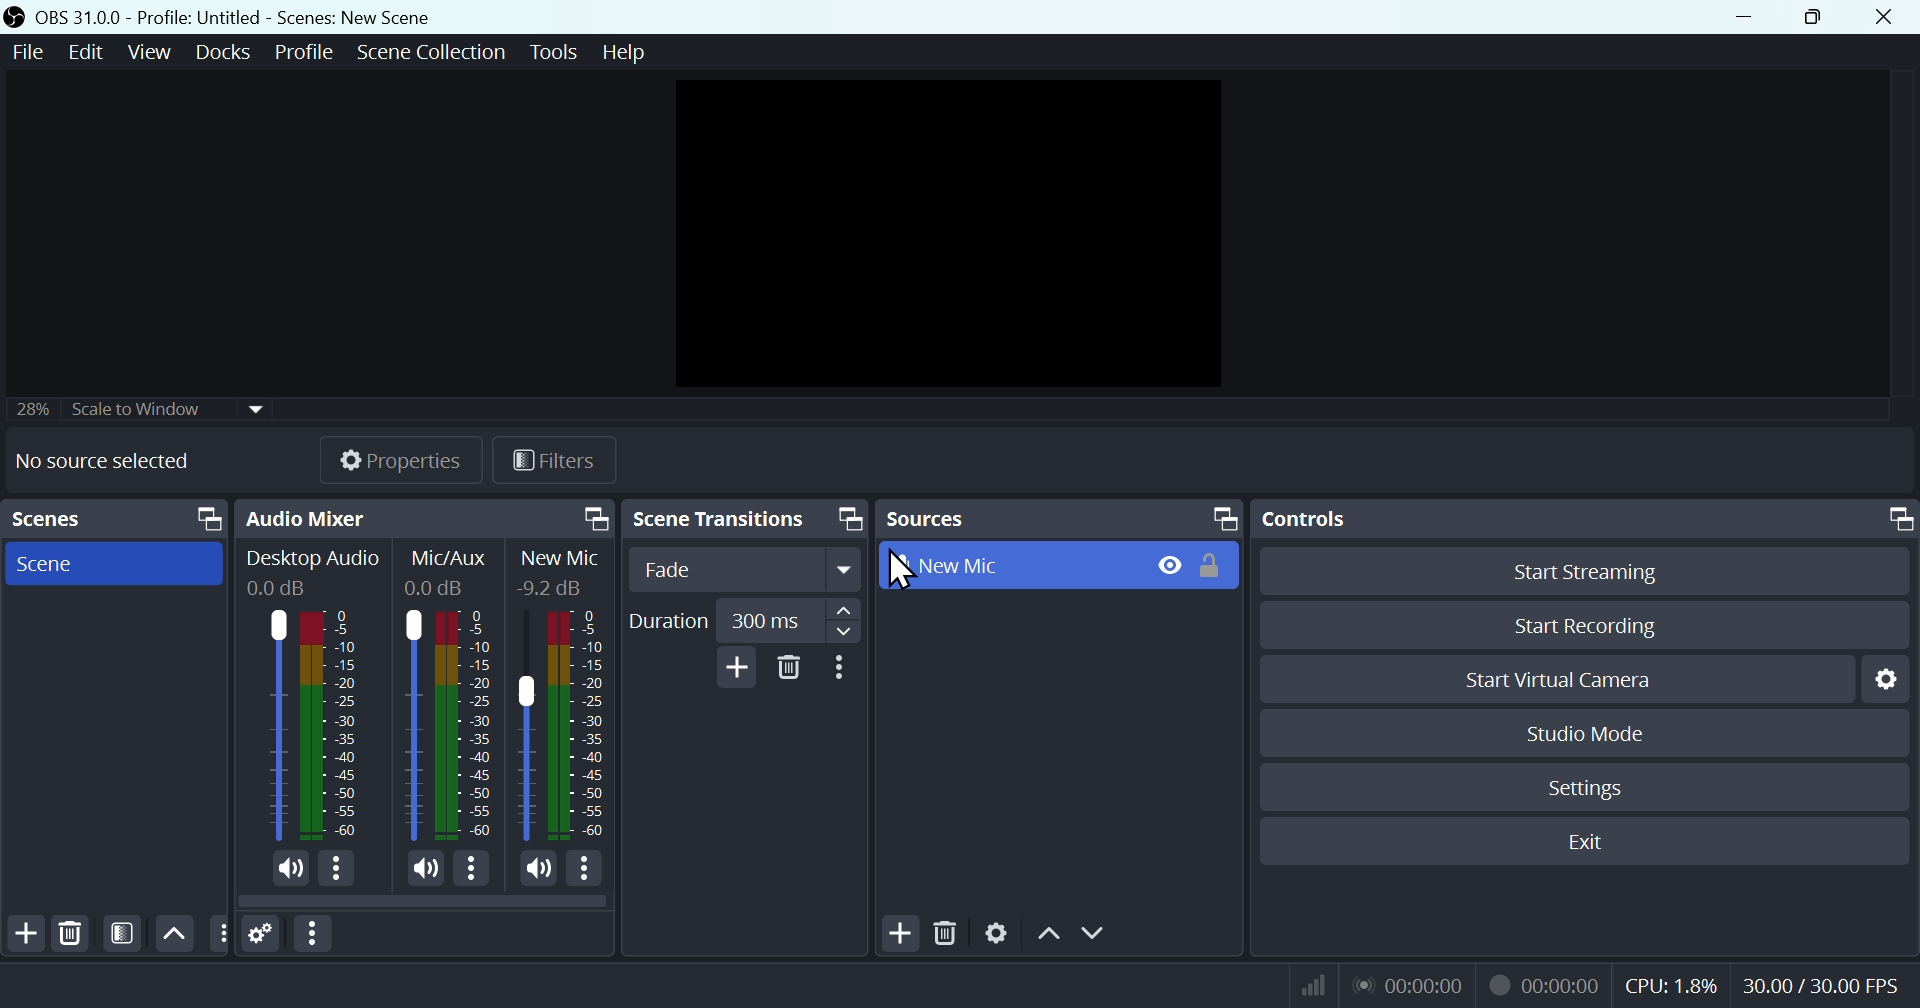 The height and width of the screenshot is (1008, 1920). I want to click on Settings, so click(1893, 686).